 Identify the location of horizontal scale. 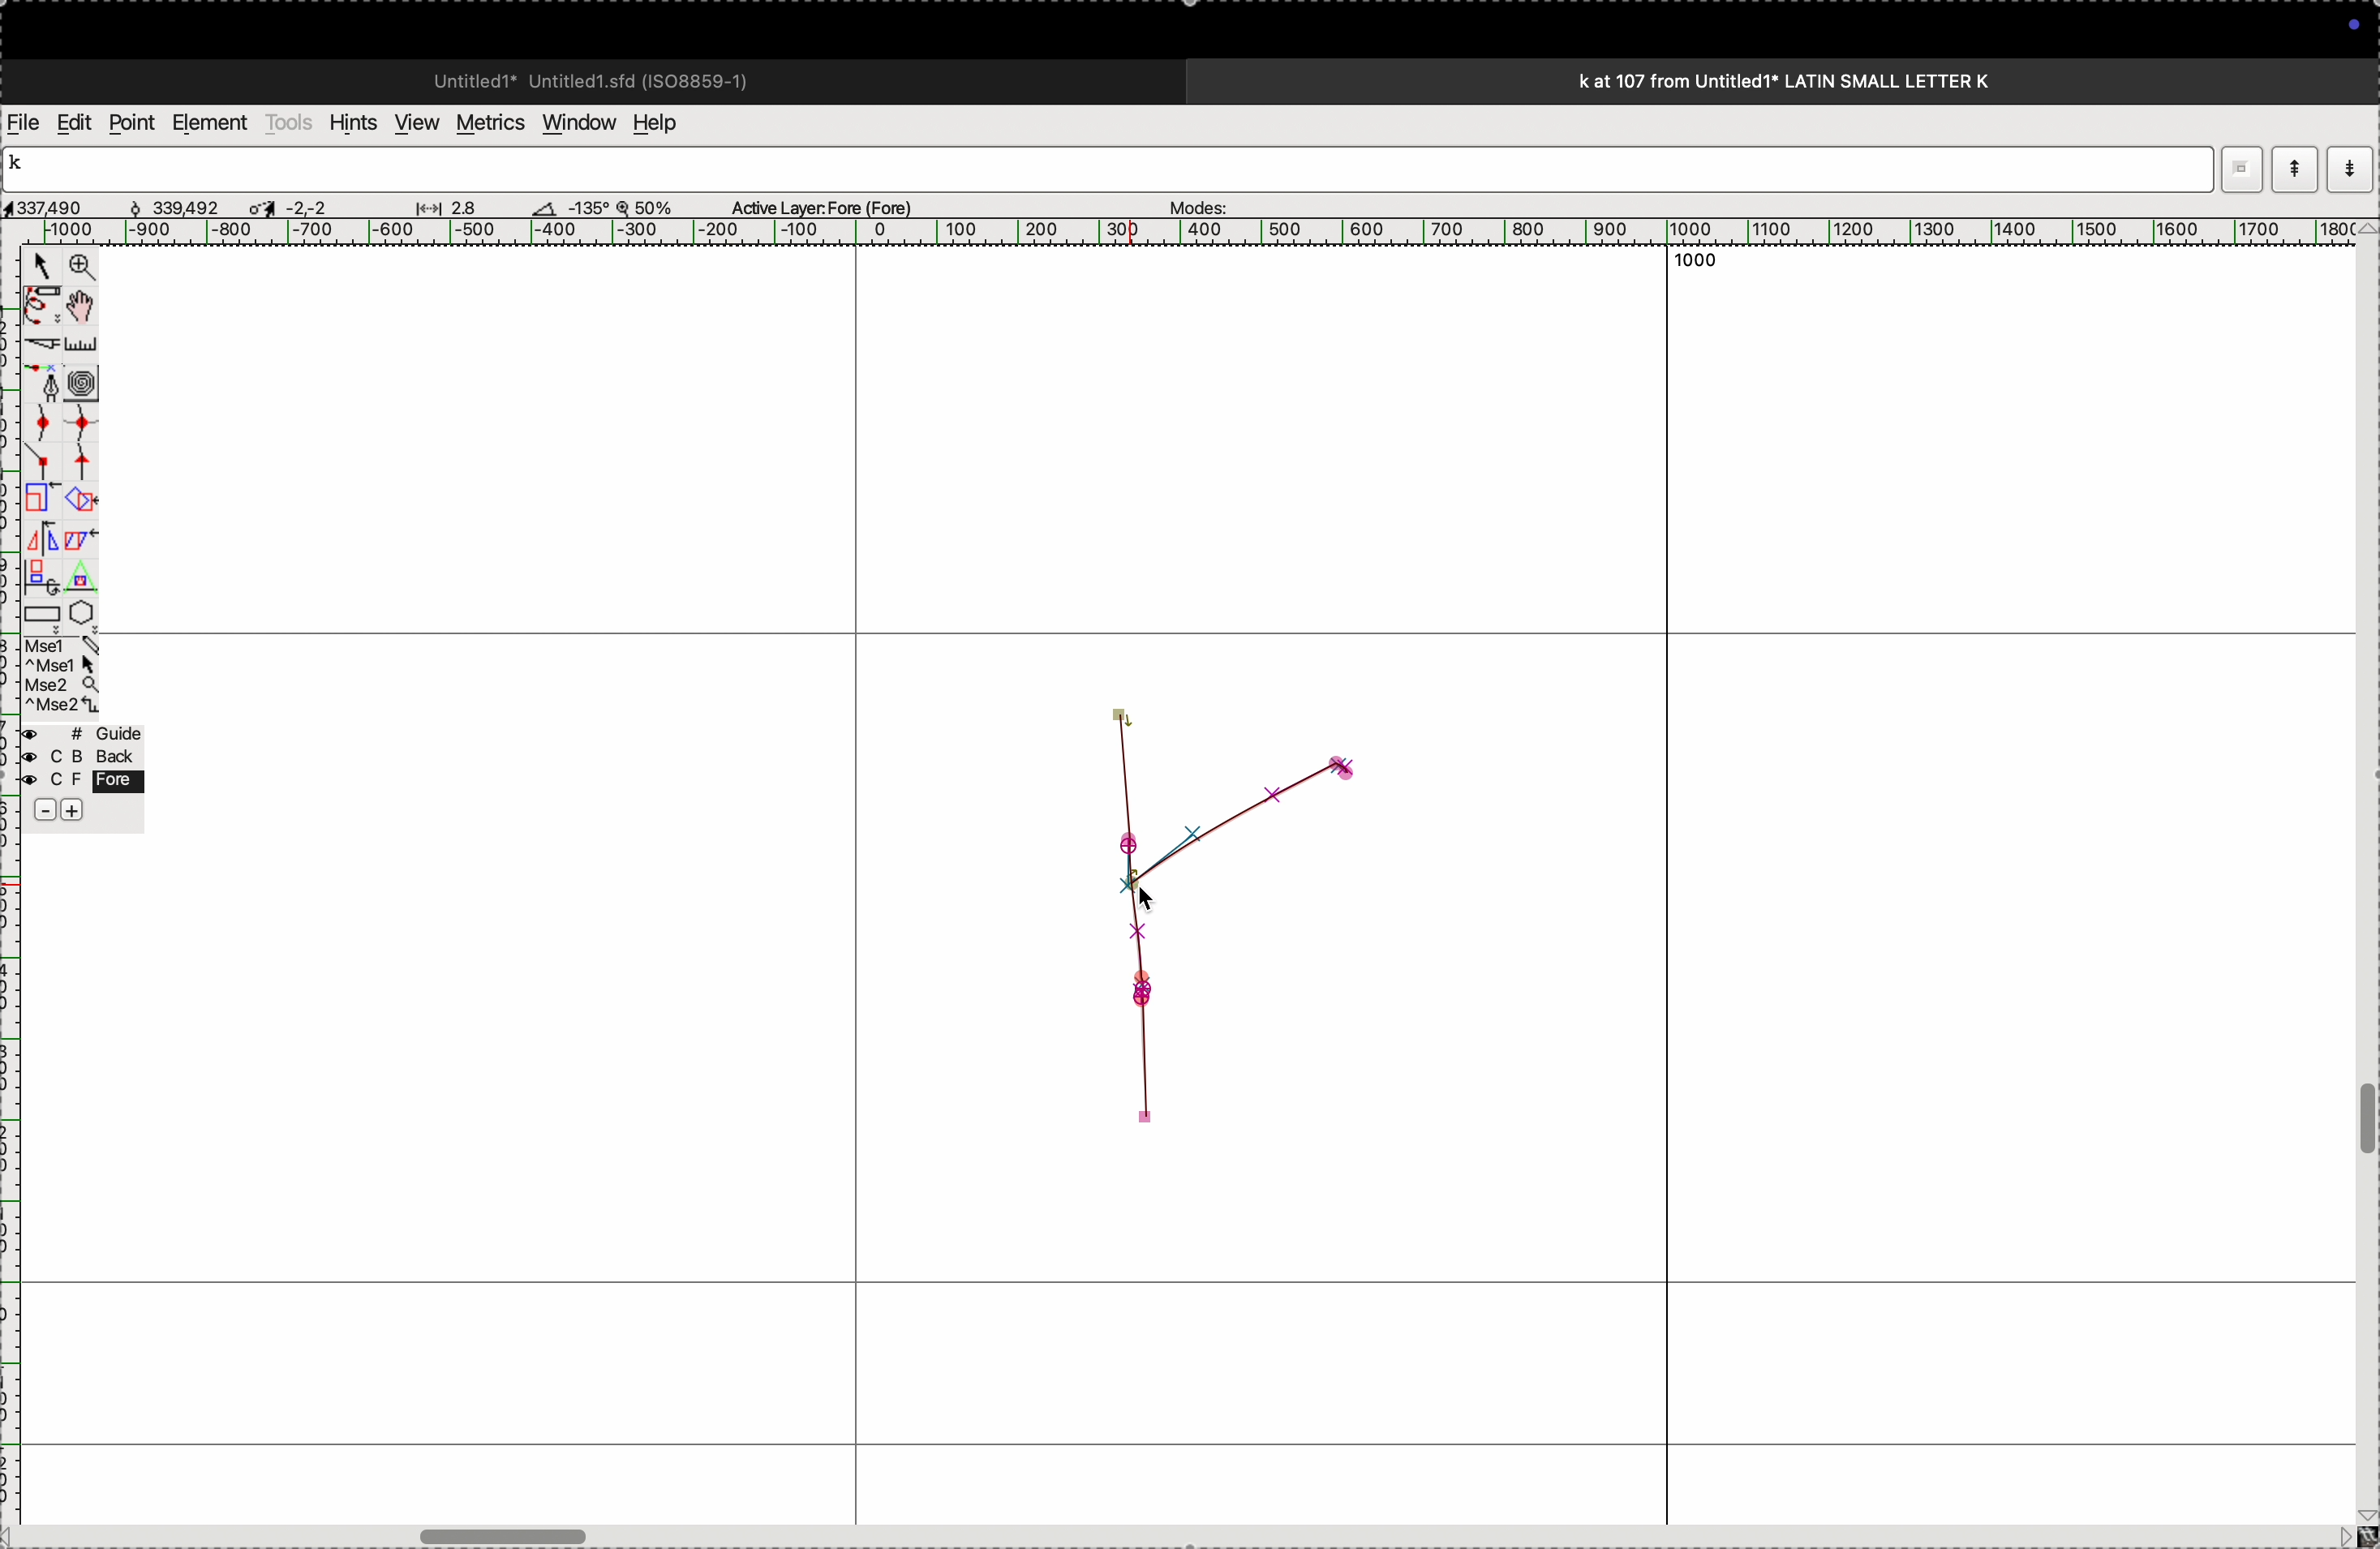
(1167, 232).